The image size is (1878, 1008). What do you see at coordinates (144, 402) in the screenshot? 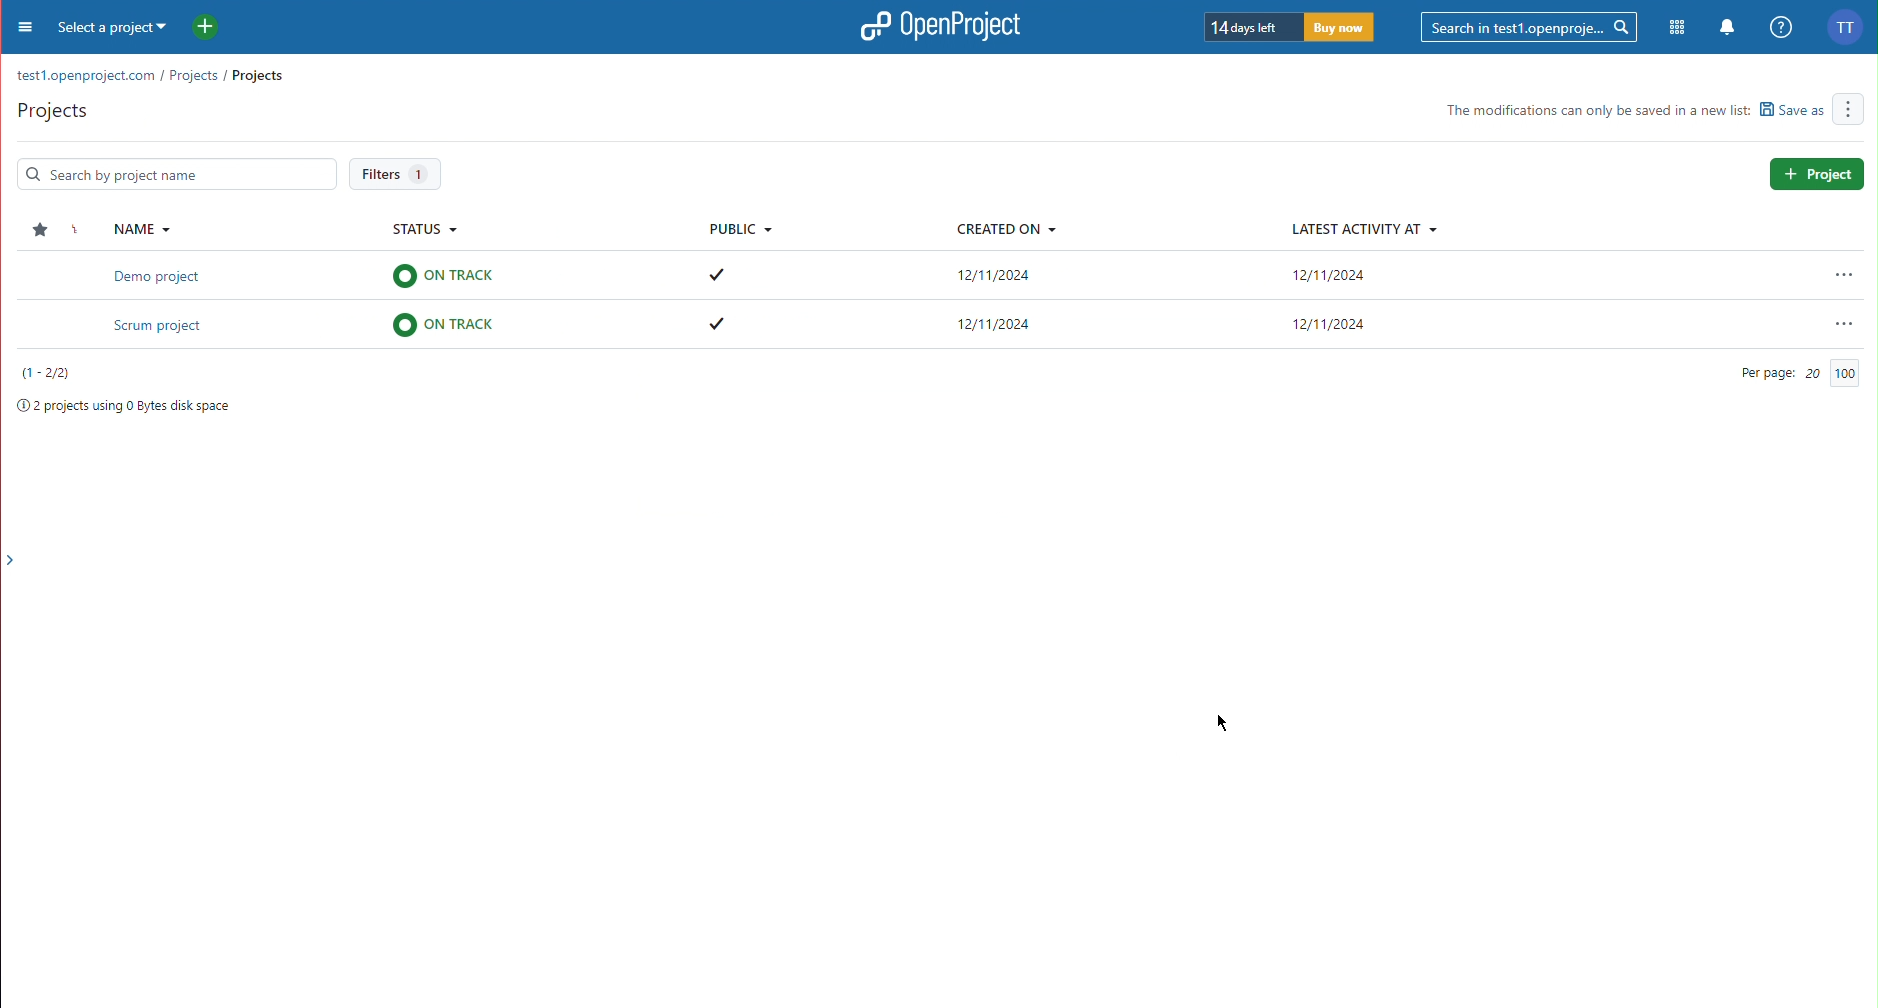
I see `Project space` at bounding box center [144, 402].